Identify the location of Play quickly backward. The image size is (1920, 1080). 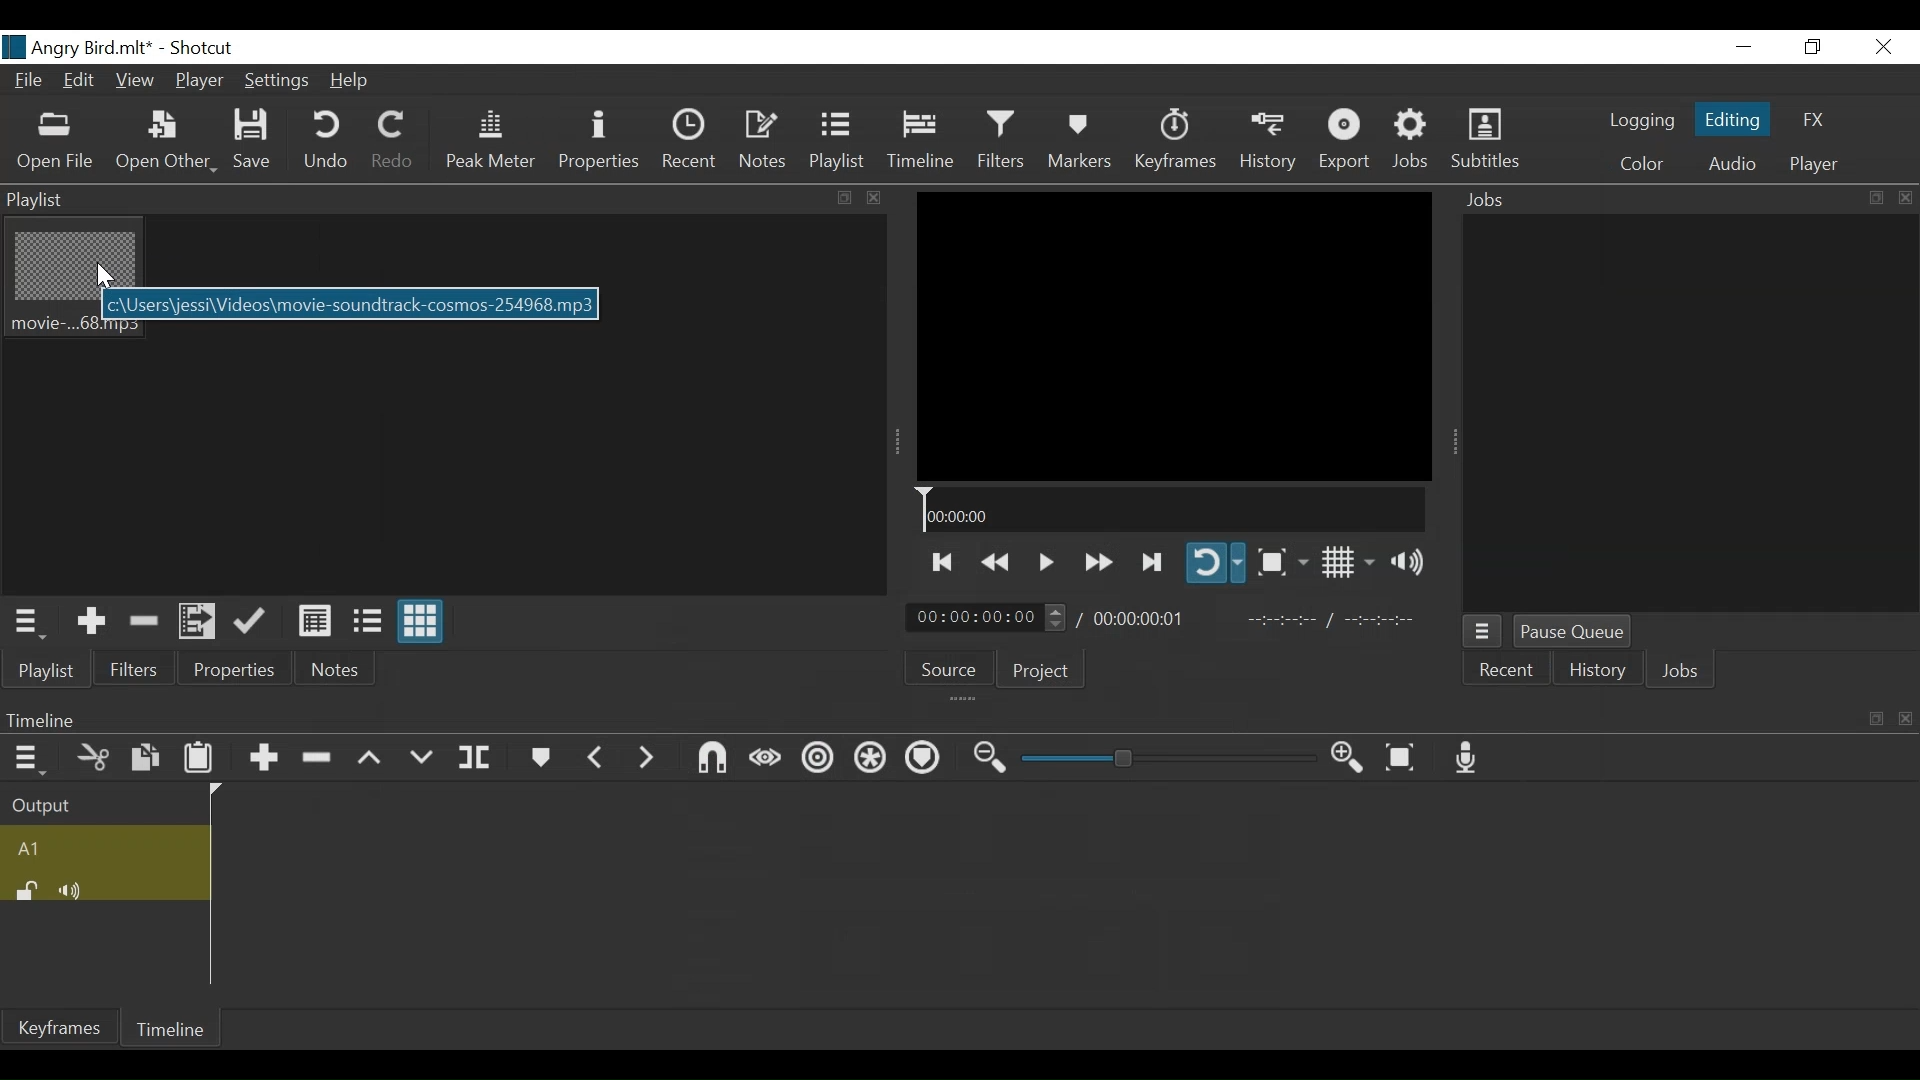
(994, 559).